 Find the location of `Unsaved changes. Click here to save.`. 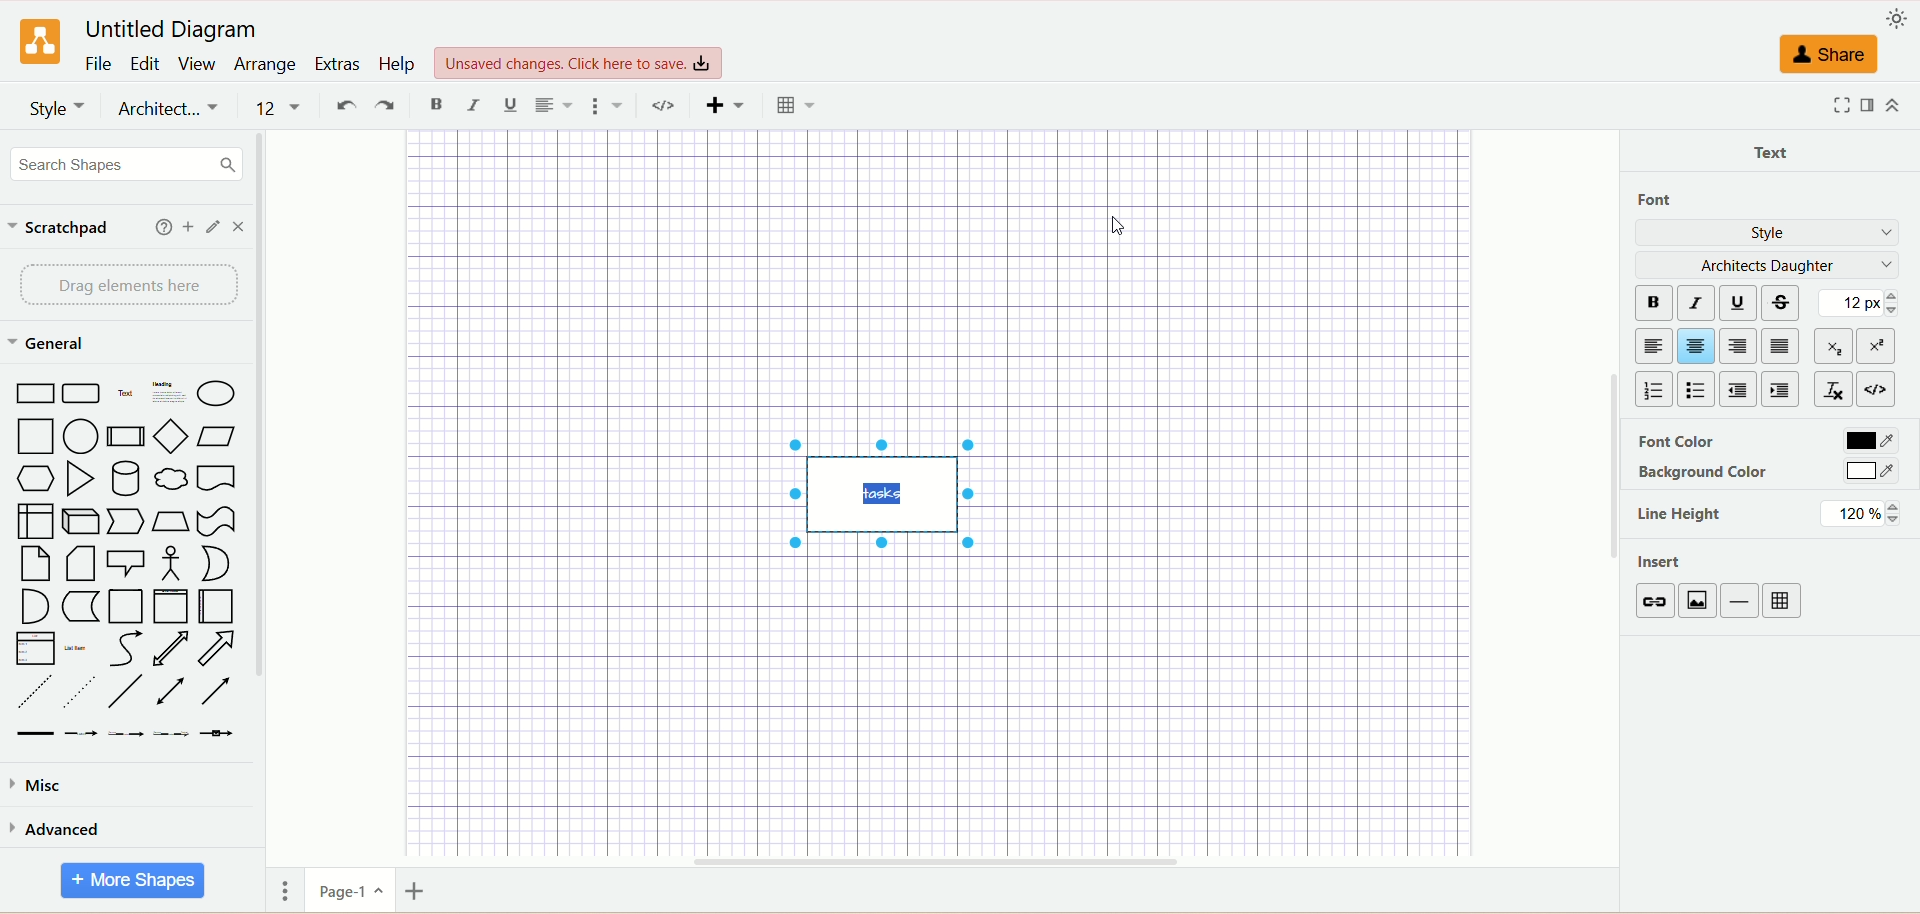

Unsaved changes. Click here to save. is located at coordinates (579, 64).